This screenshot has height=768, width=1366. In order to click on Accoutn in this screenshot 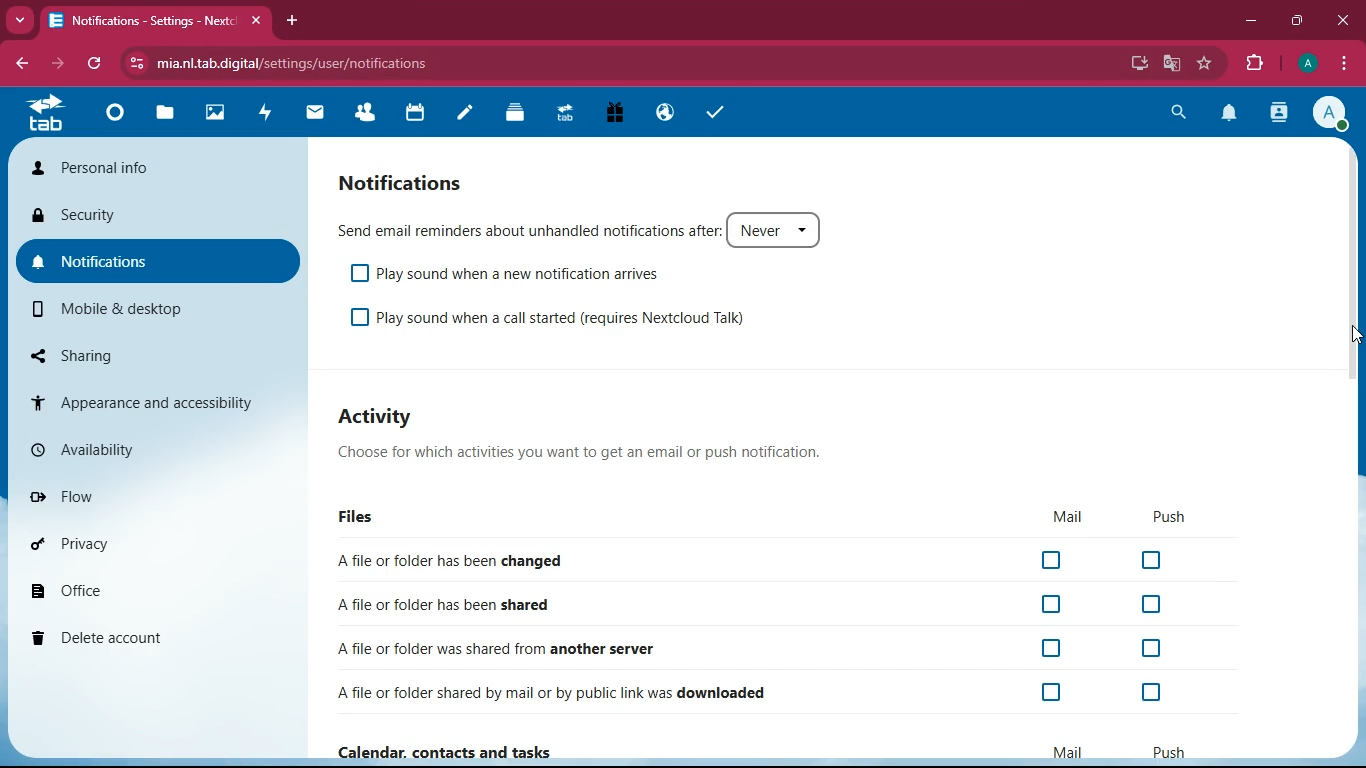, I will do `click(1328, 112)`.